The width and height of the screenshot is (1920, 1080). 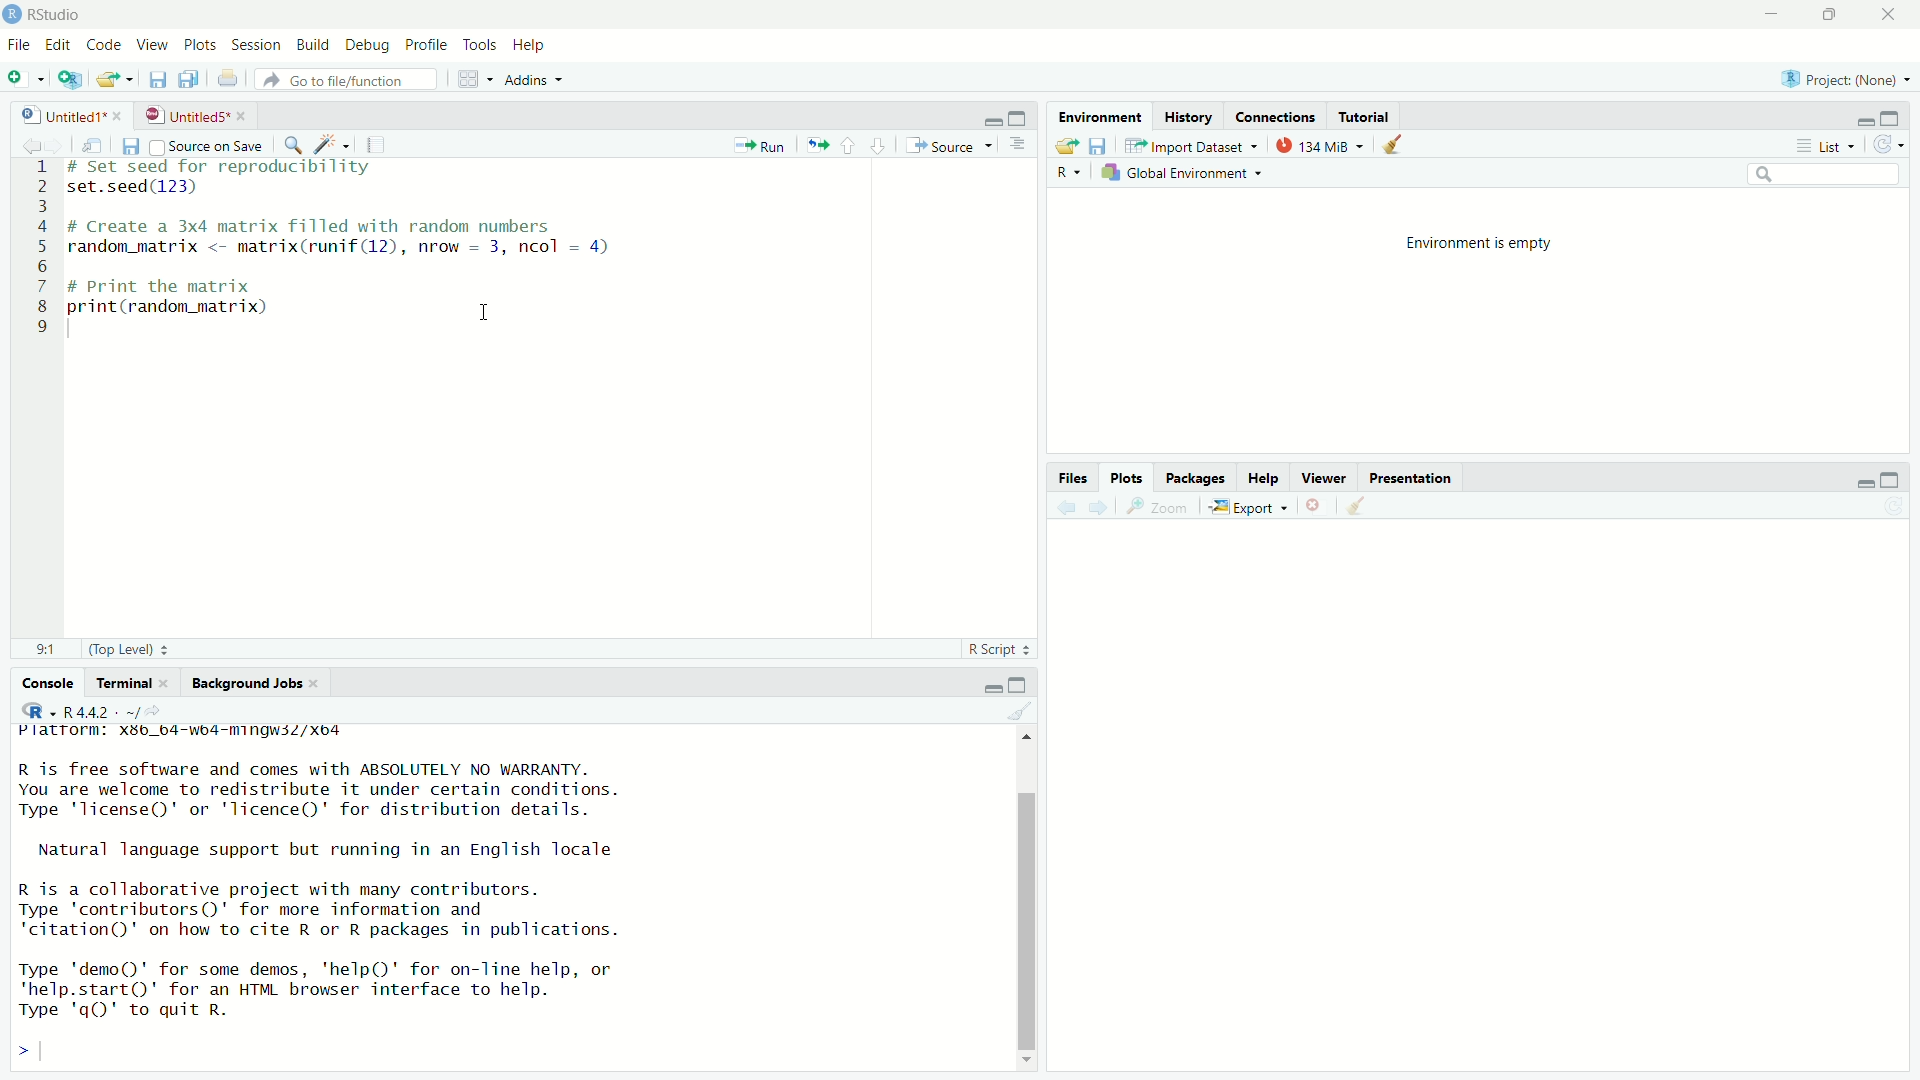 What do you see at coordinates (534, 48) in the screenshot?
I see `Help` at bounding box center [534, 48].